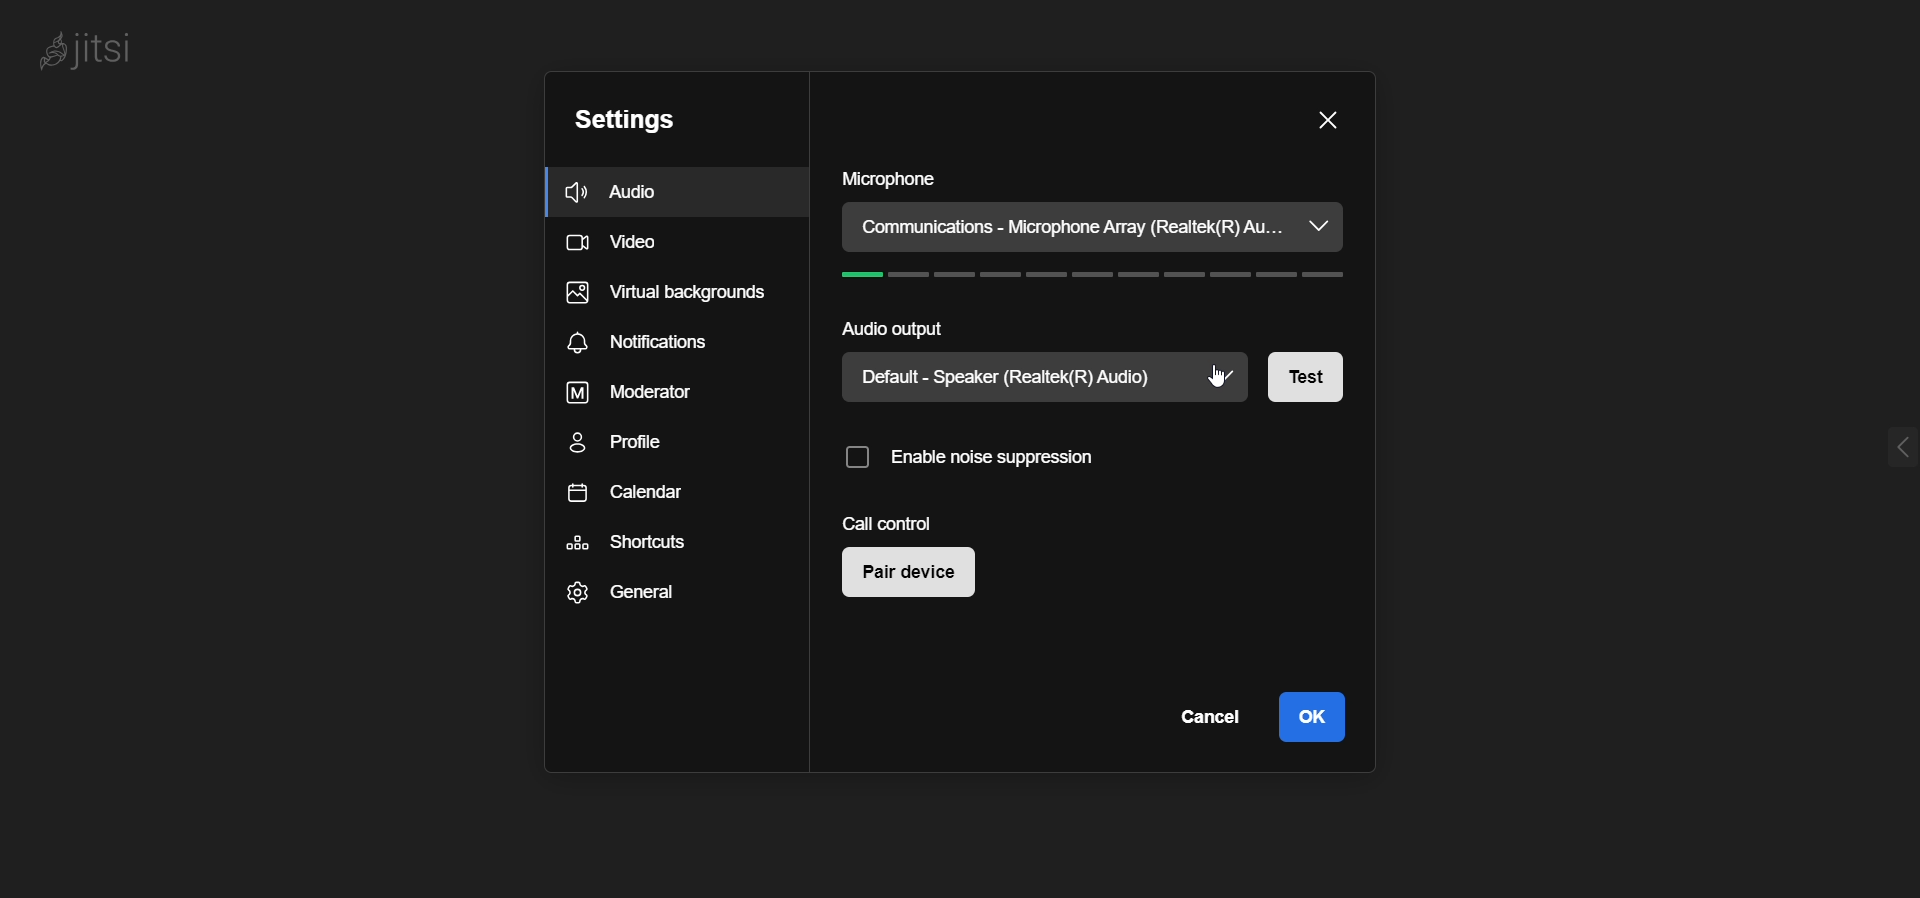 The height and width of the screenshot is (898, 1920). Describe the element at coordinates (622, 123) in the screenshot. I see `settings` at that location.